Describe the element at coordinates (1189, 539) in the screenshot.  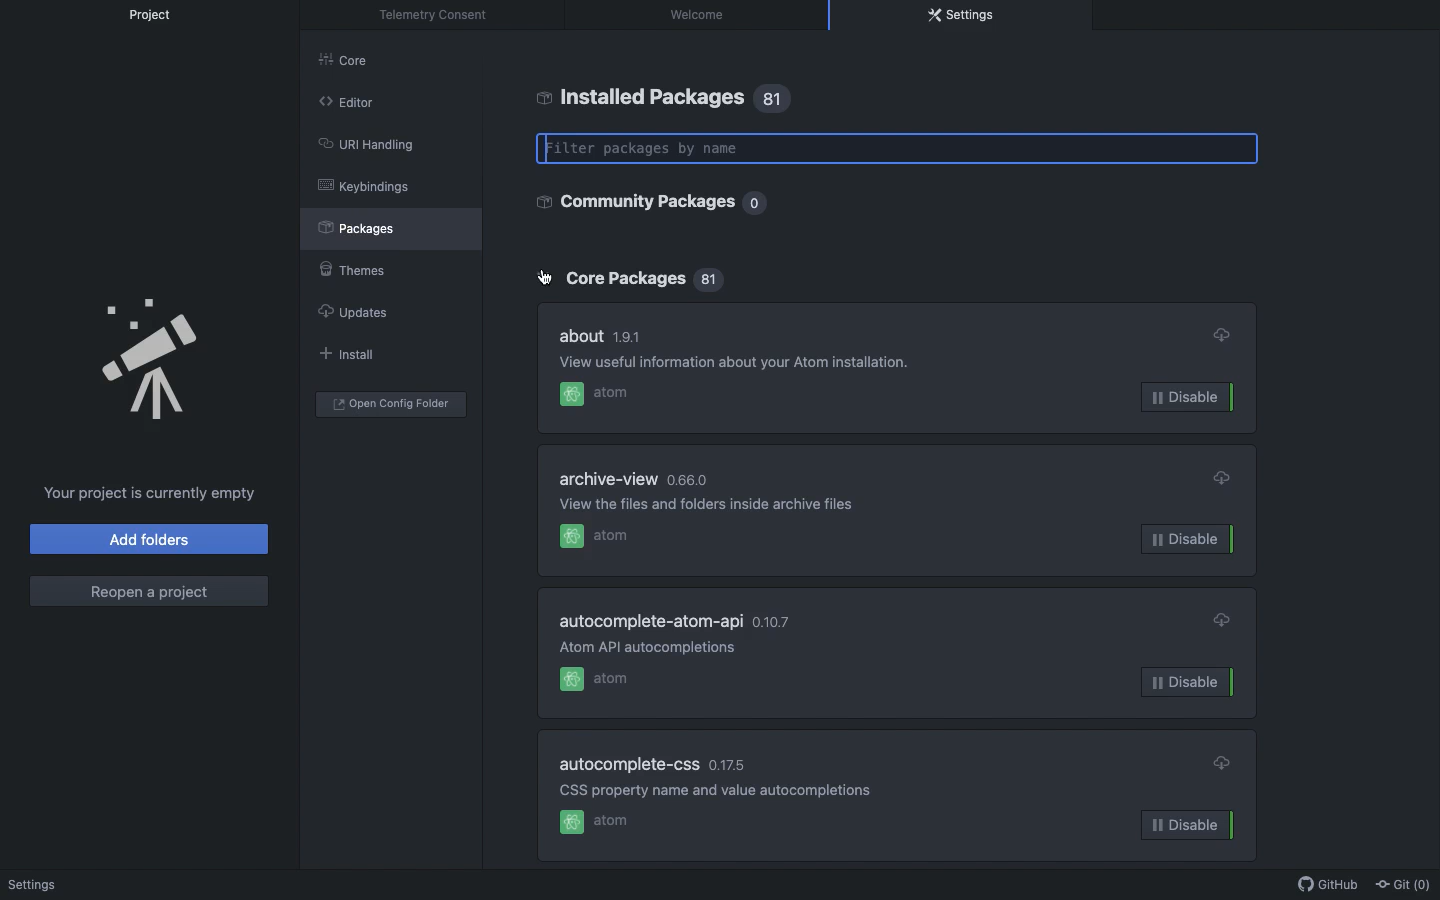
I see `Disable` at that location.